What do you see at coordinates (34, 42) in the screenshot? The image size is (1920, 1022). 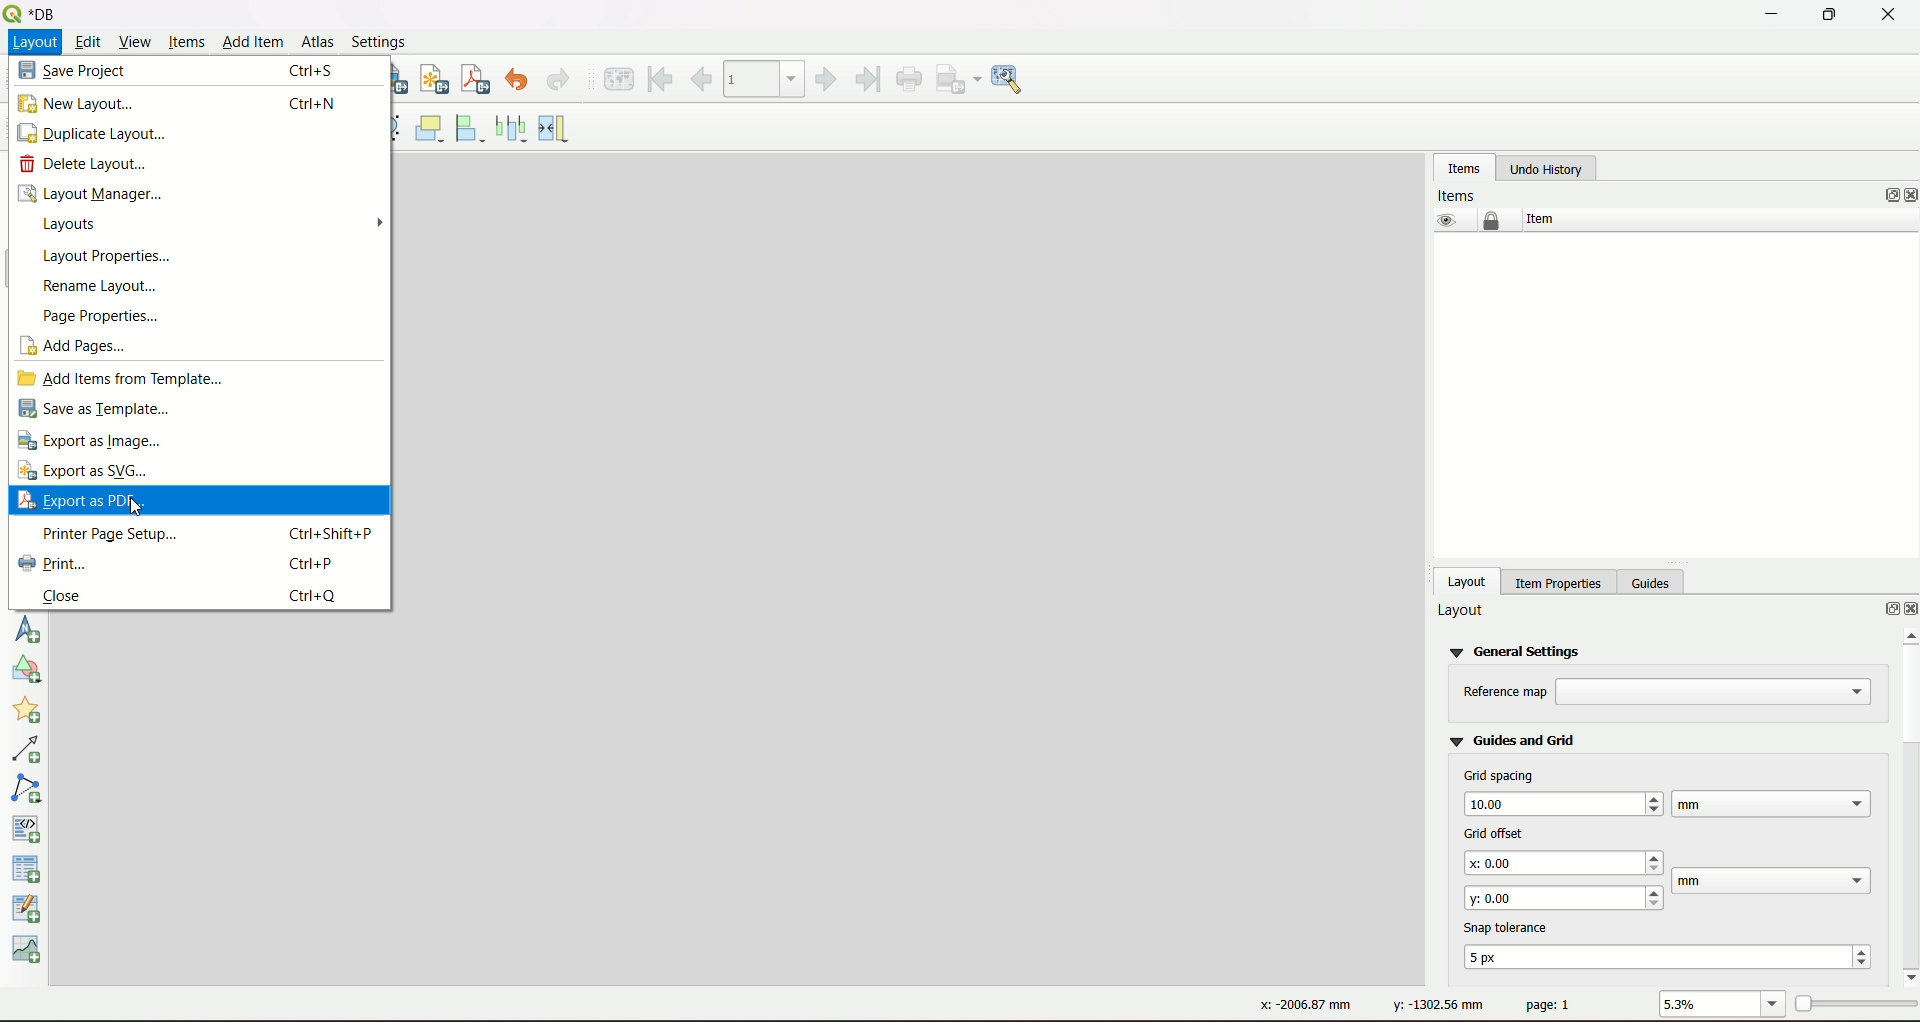 I see `Layout` at bounding box center [34, 42].